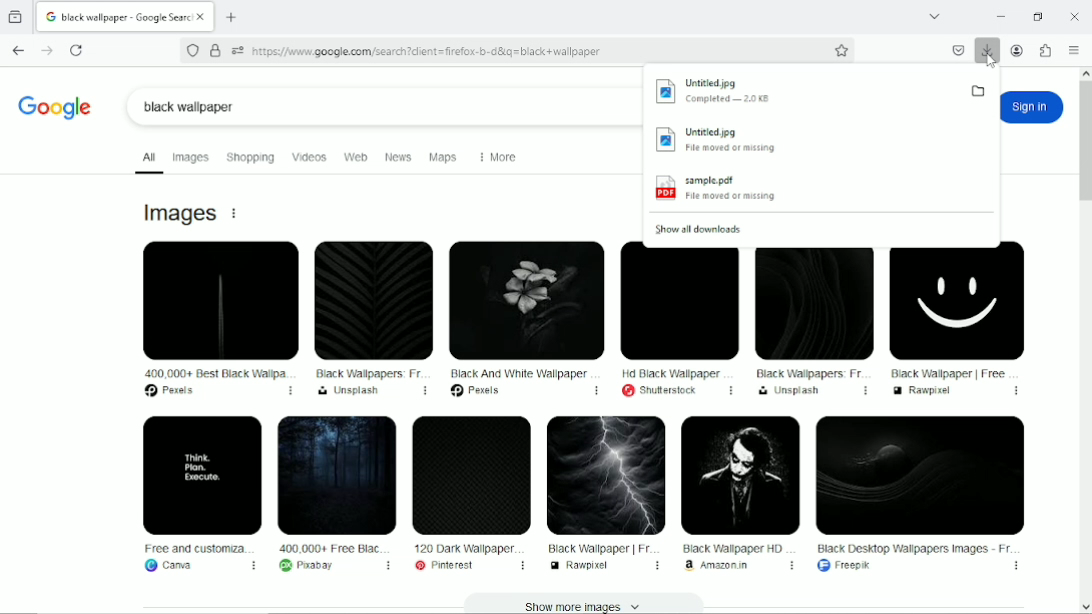  I want to click on Black Wallpapers: Fr ..., so click(812, 321).